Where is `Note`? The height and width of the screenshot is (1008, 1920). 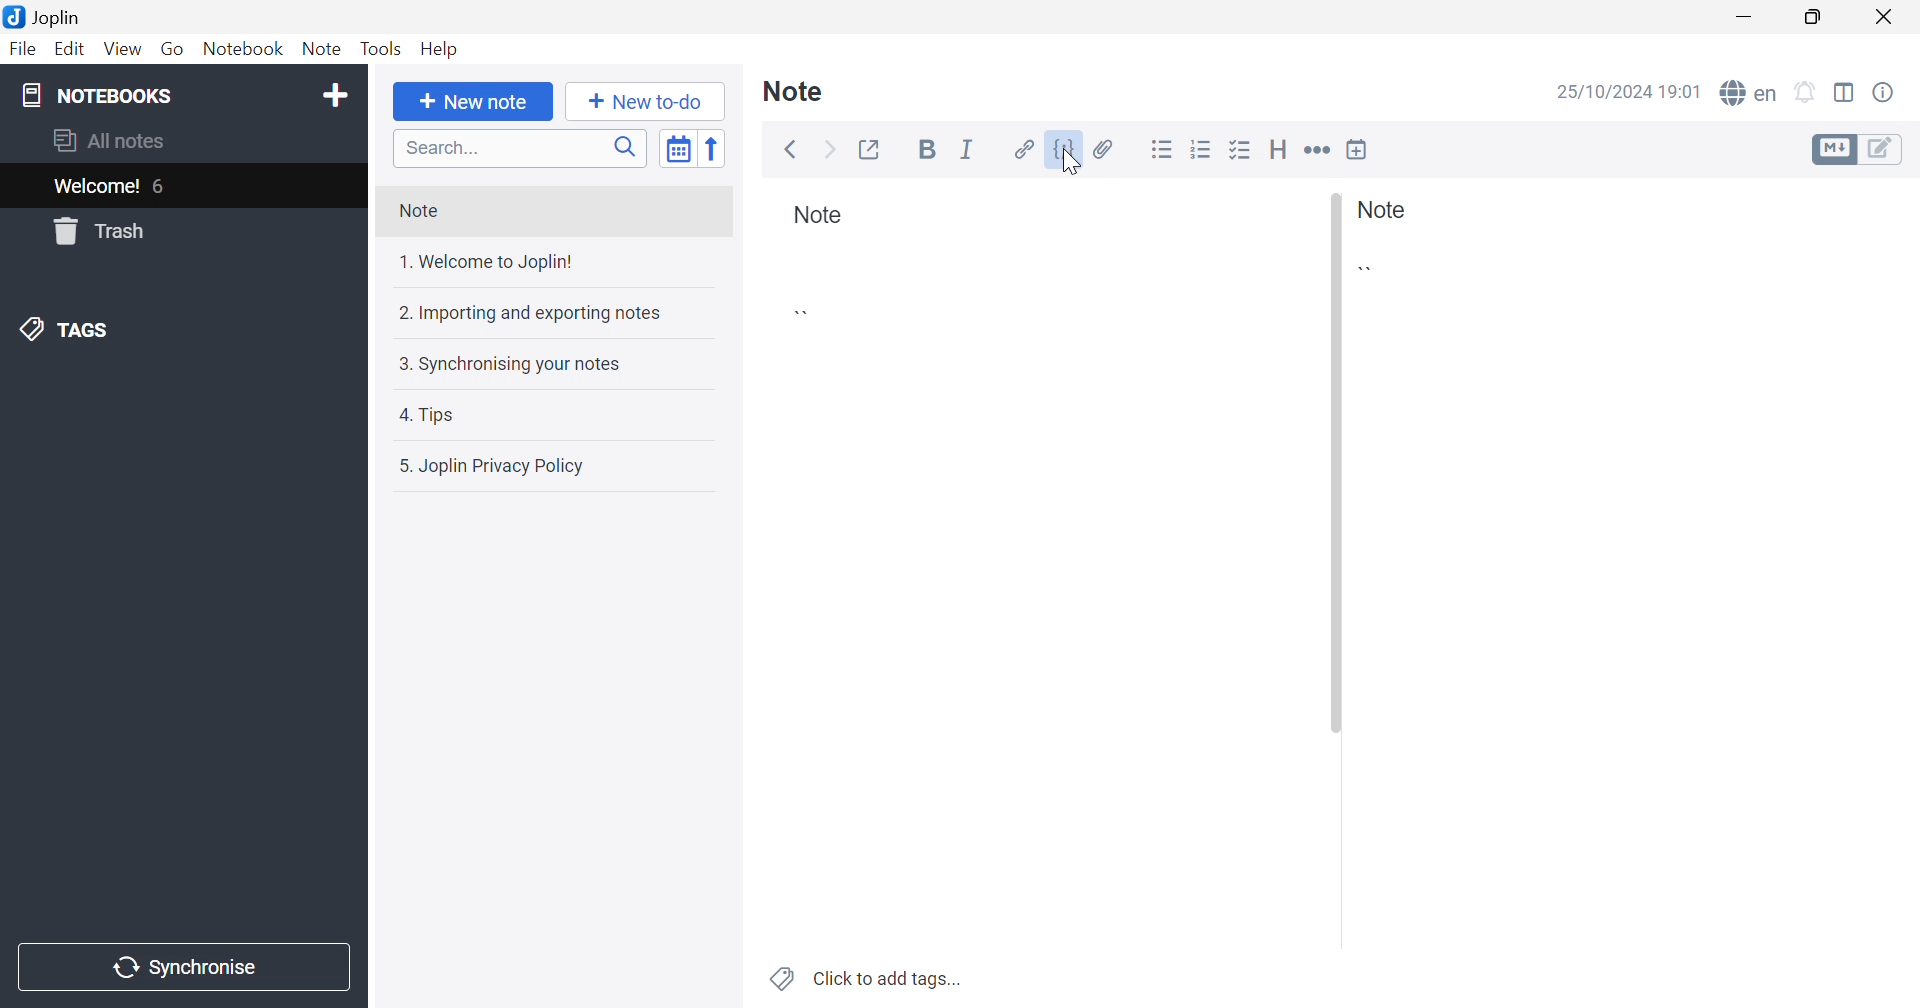 Note is located at coordinates (790, 92).